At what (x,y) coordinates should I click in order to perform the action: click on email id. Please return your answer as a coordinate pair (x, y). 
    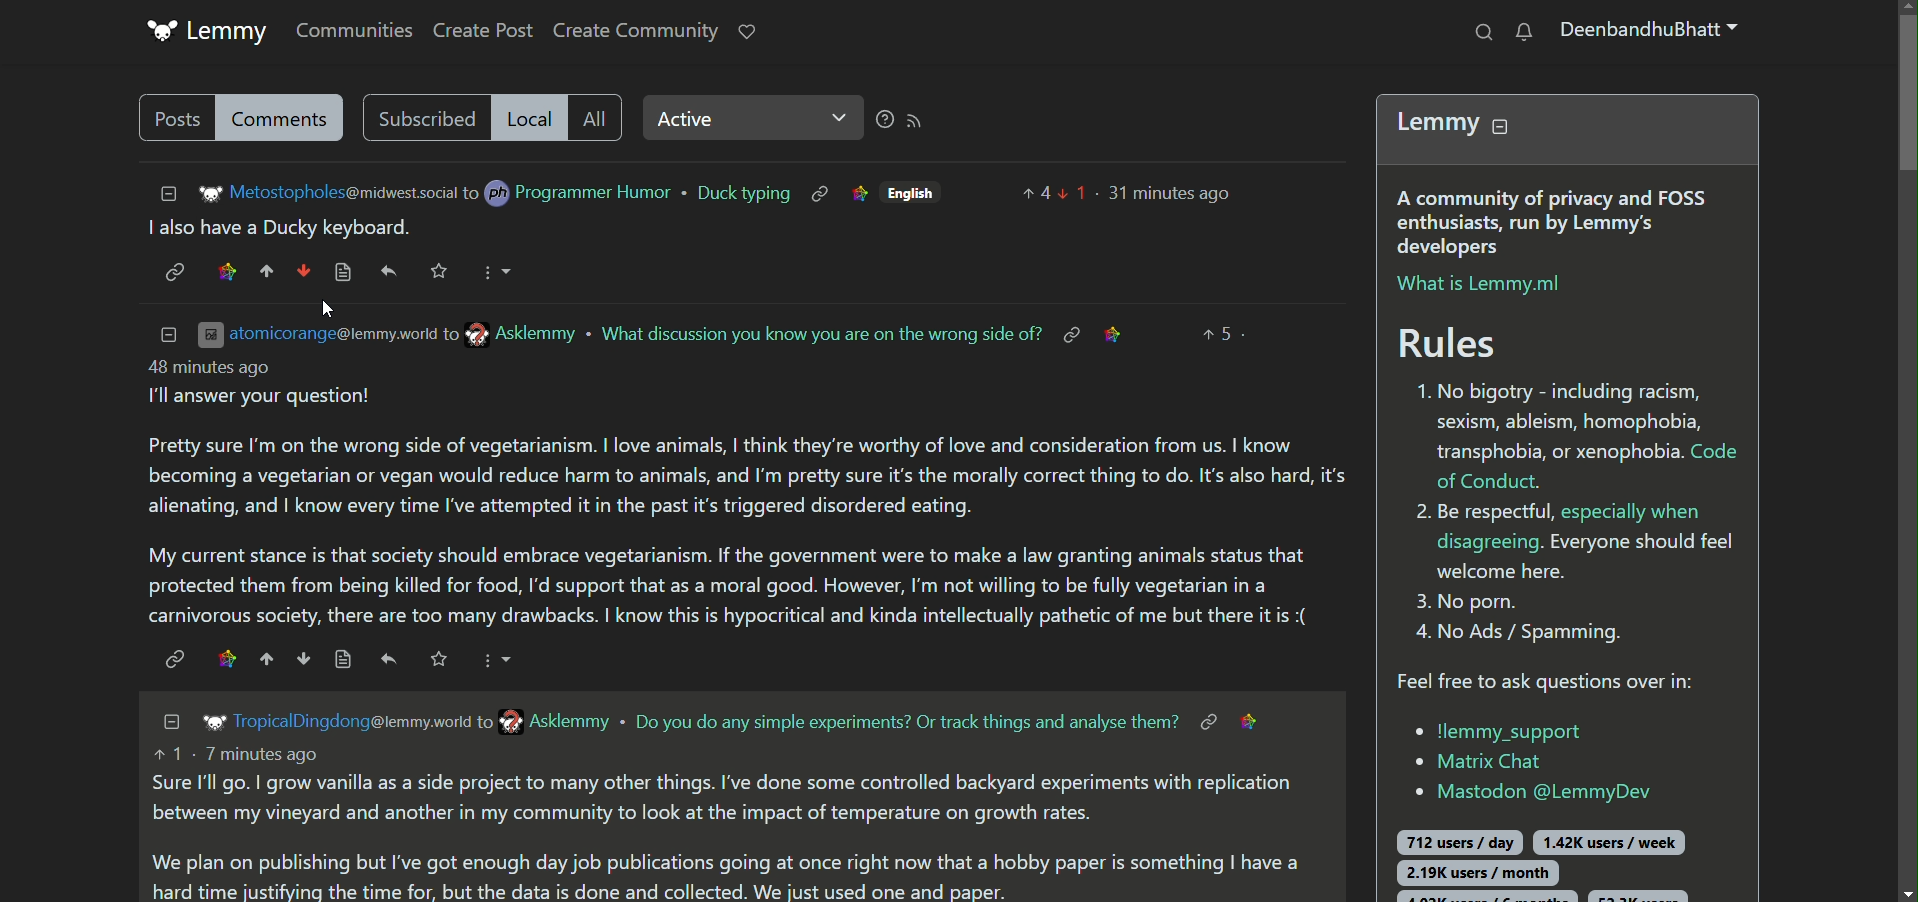
    Looking at the image, I should click on (391, 334).